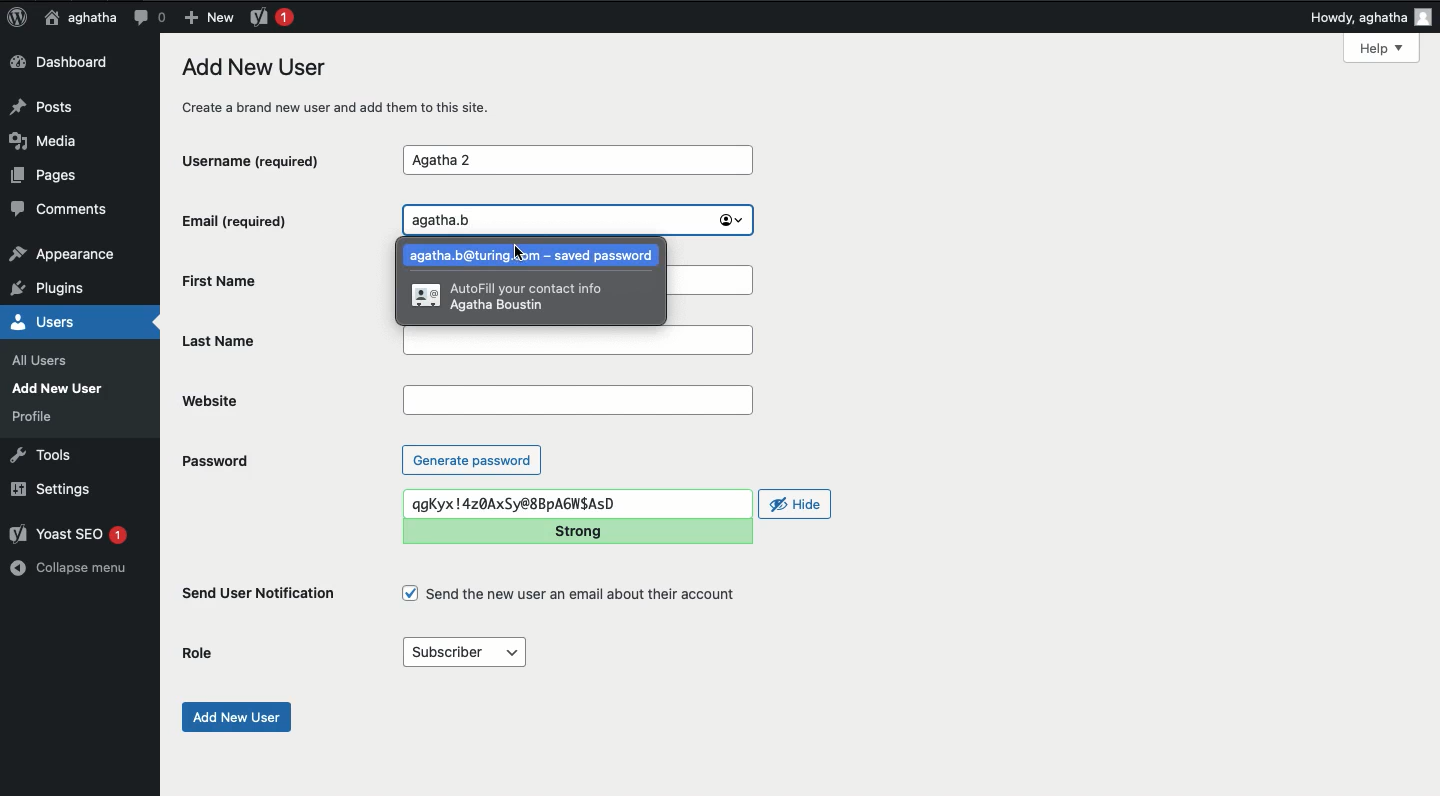 Image resolution: width=1440 pixels, height=796 pixels. Describe the element at coordinates (578, 504) in the screenshot. I see `qgKyx!4z0AxSy@8BpAGWSAsD` at that location.